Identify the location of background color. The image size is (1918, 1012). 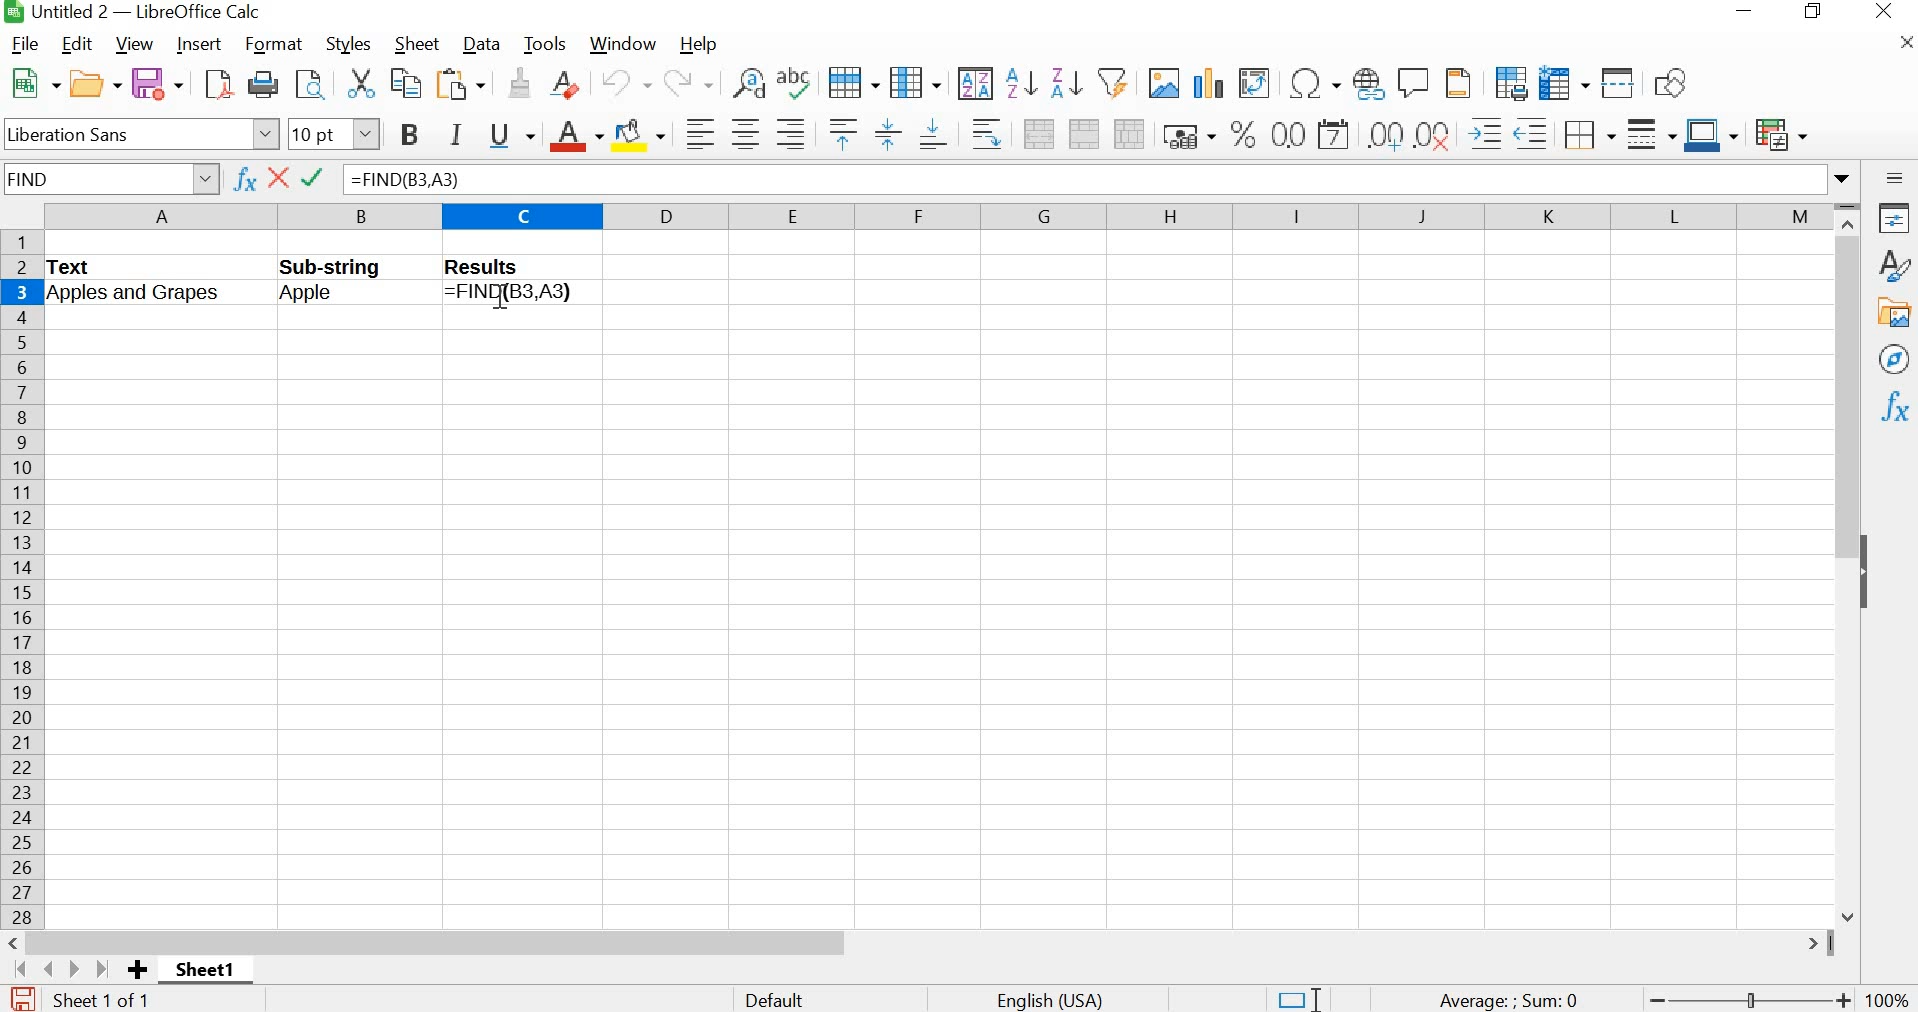
(640, 134).